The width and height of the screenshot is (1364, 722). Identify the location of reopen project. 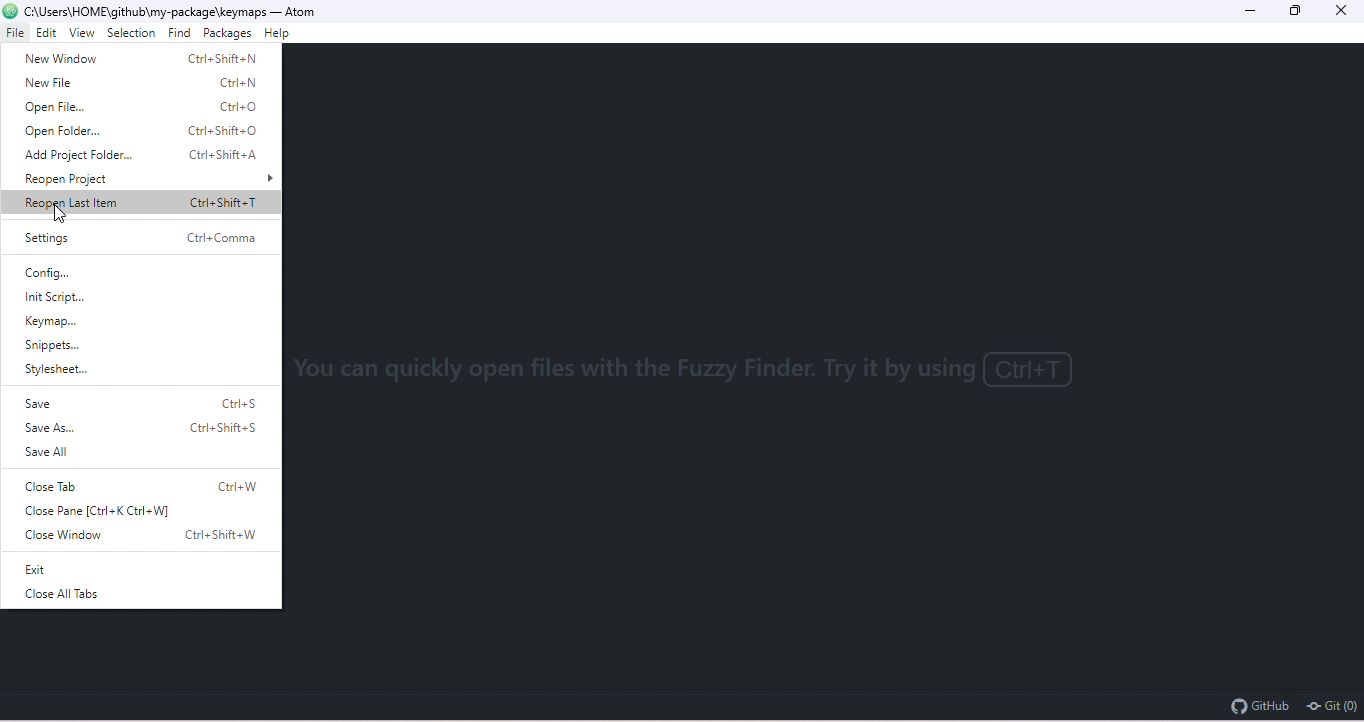
(140, 179).